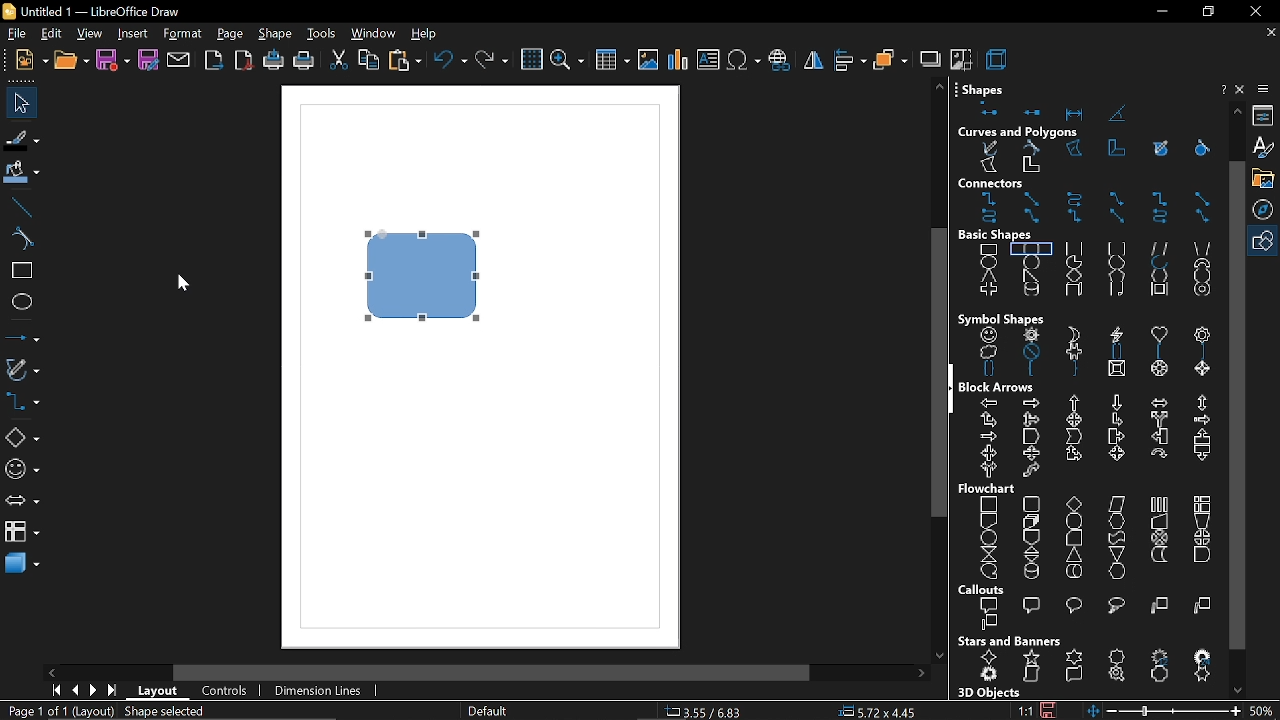 This screenshot has width=1280, height=720. Describe the element at coordinates (27, 61) in the screenshot. I see `new` at that location.